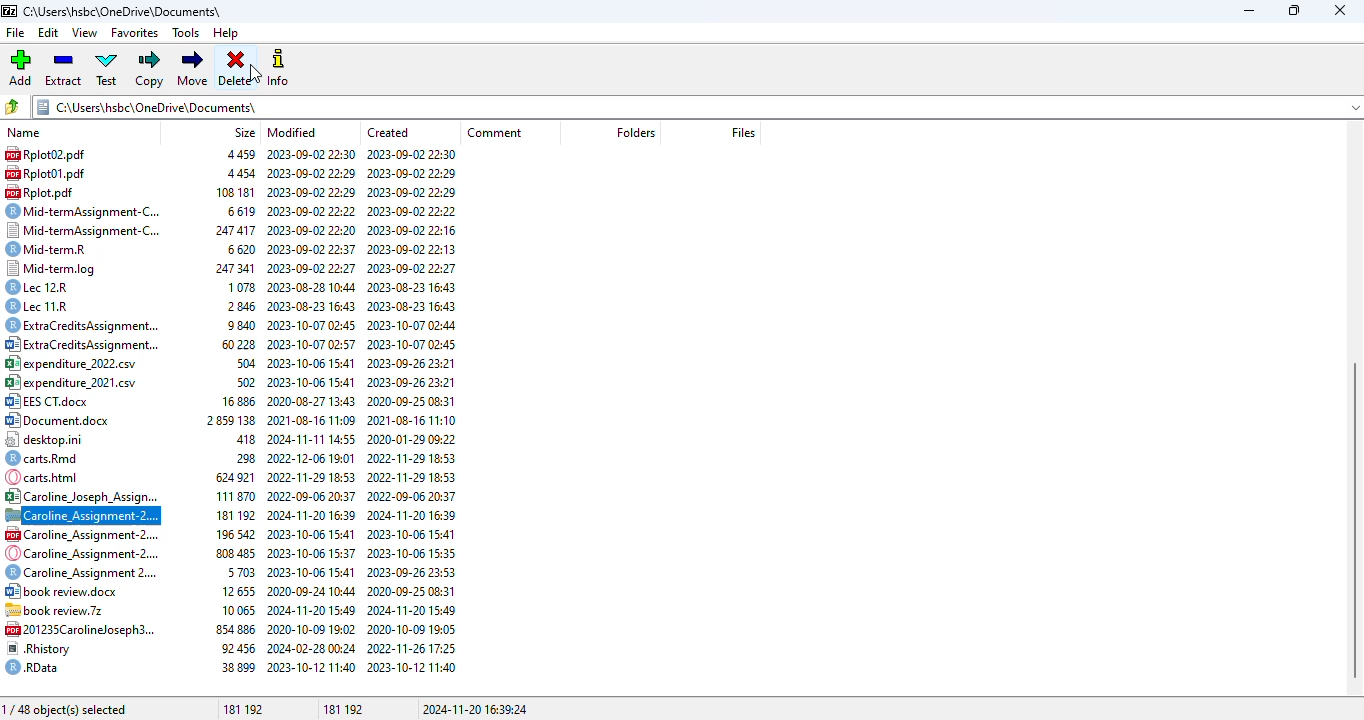 The width and height of the screenshot is (1364, 720). I want to click on carts.html, so click(51, 476).